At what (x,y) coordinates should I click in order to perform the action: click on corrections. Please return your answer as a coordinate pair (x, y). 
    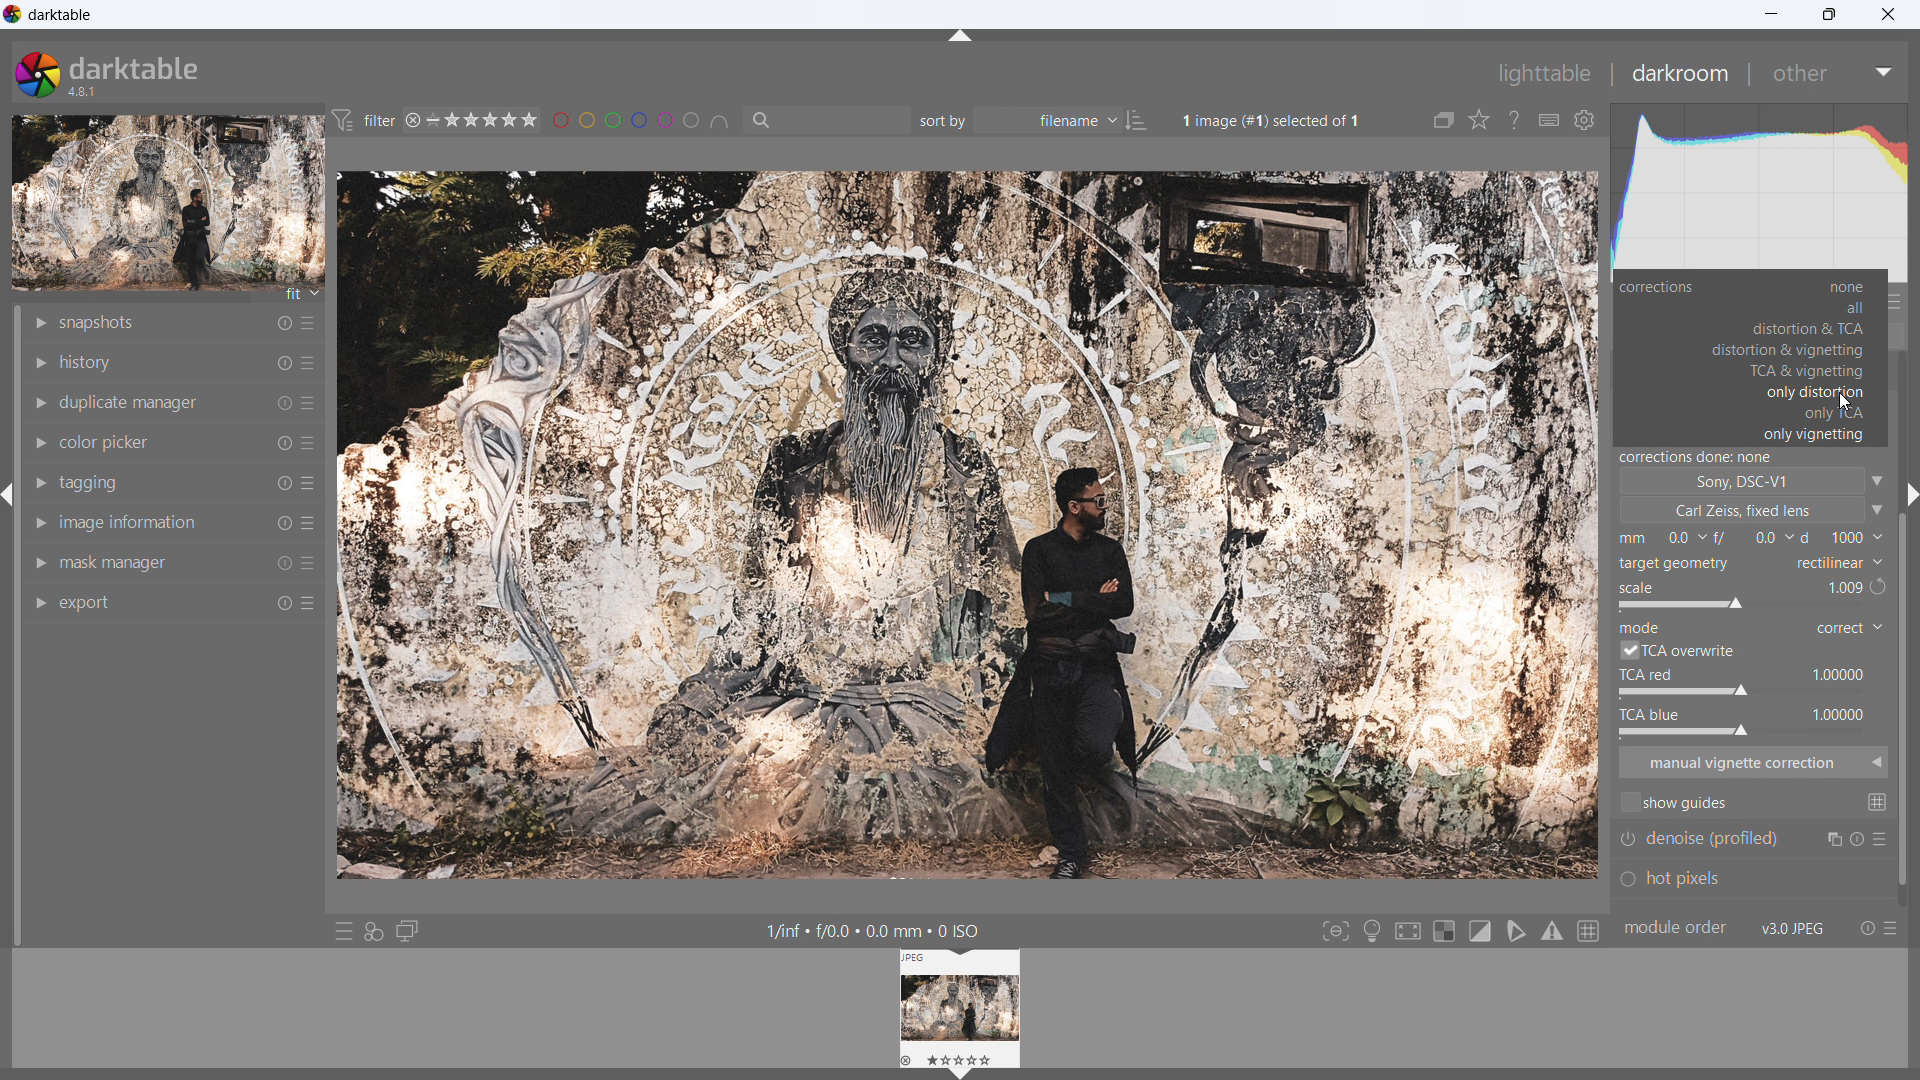
    Looking at the image, I should click on (1661, 289).